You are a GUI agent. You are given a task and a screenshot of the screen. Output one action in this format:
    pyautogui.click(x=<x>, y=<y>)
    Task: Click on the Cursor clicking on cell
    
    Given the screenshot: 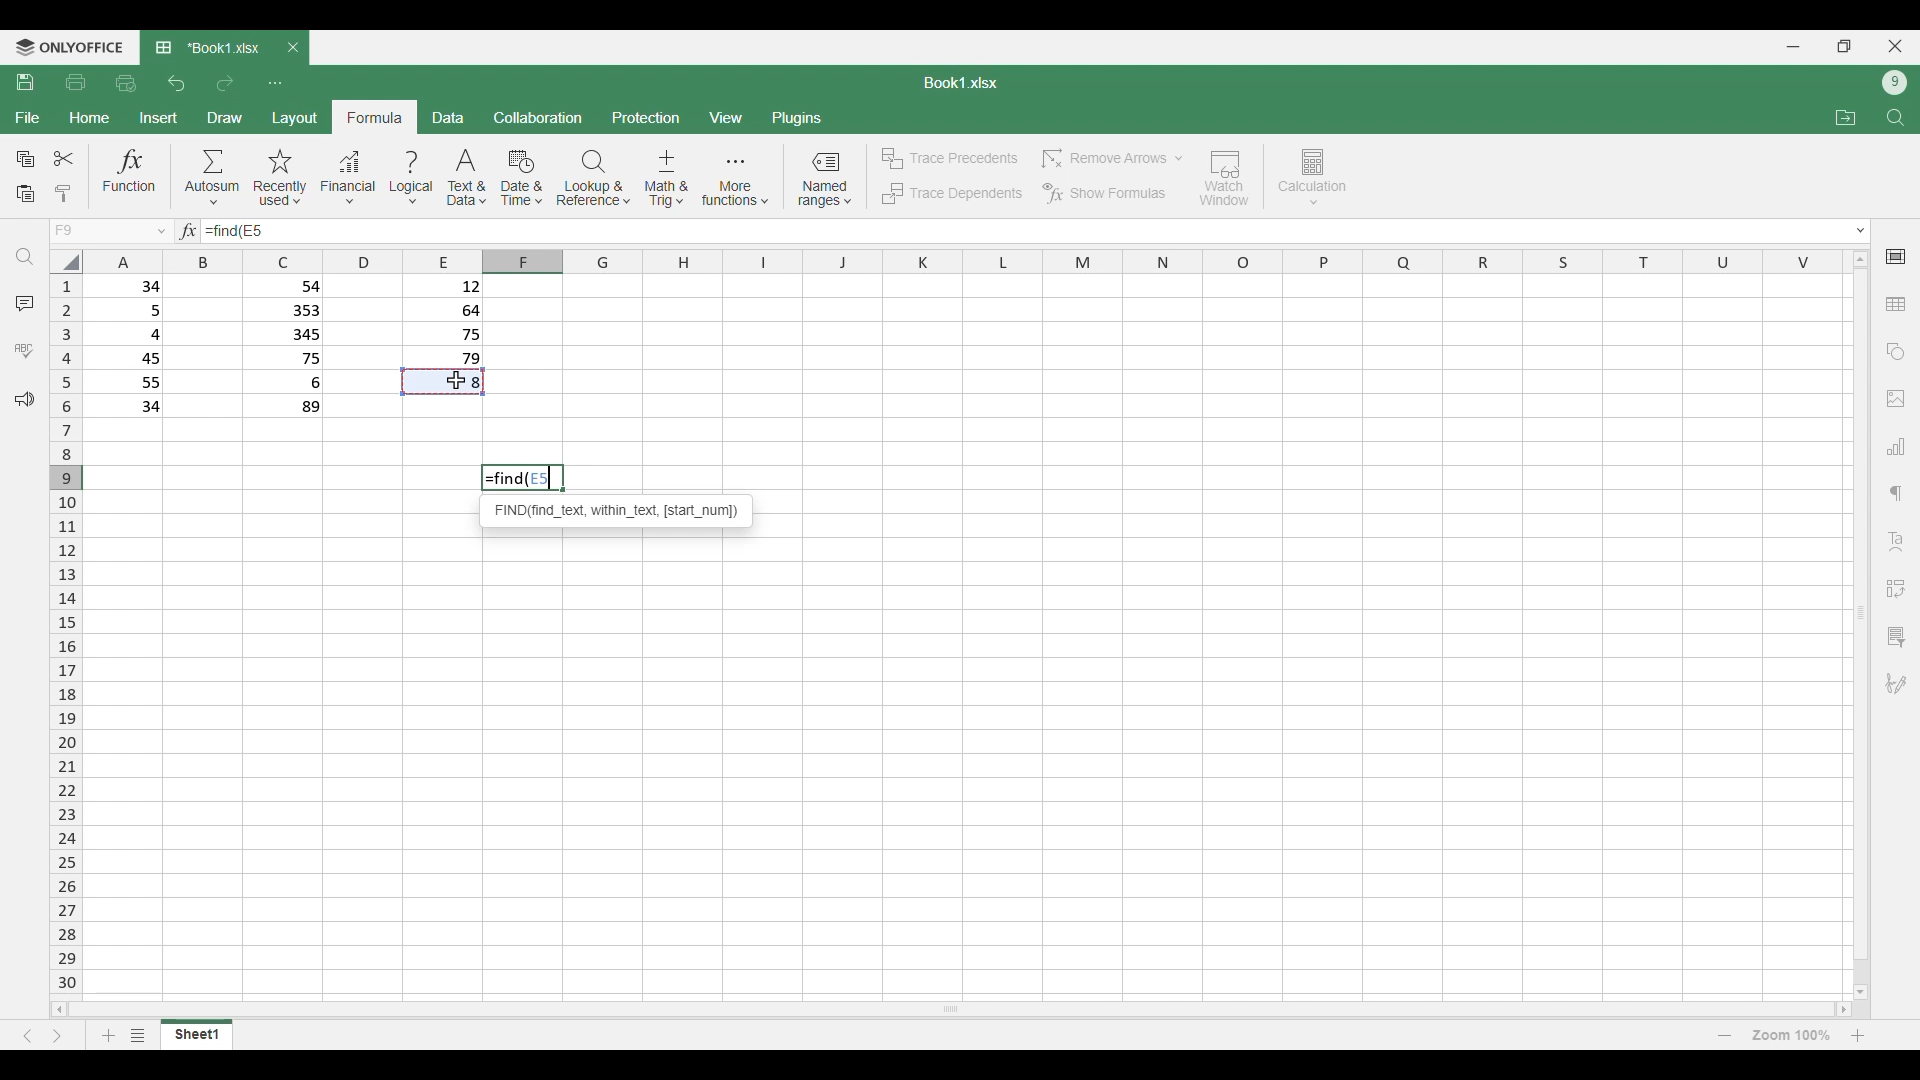 What is the action you would take?
    pyautogui.click(x=457, y=380)
    